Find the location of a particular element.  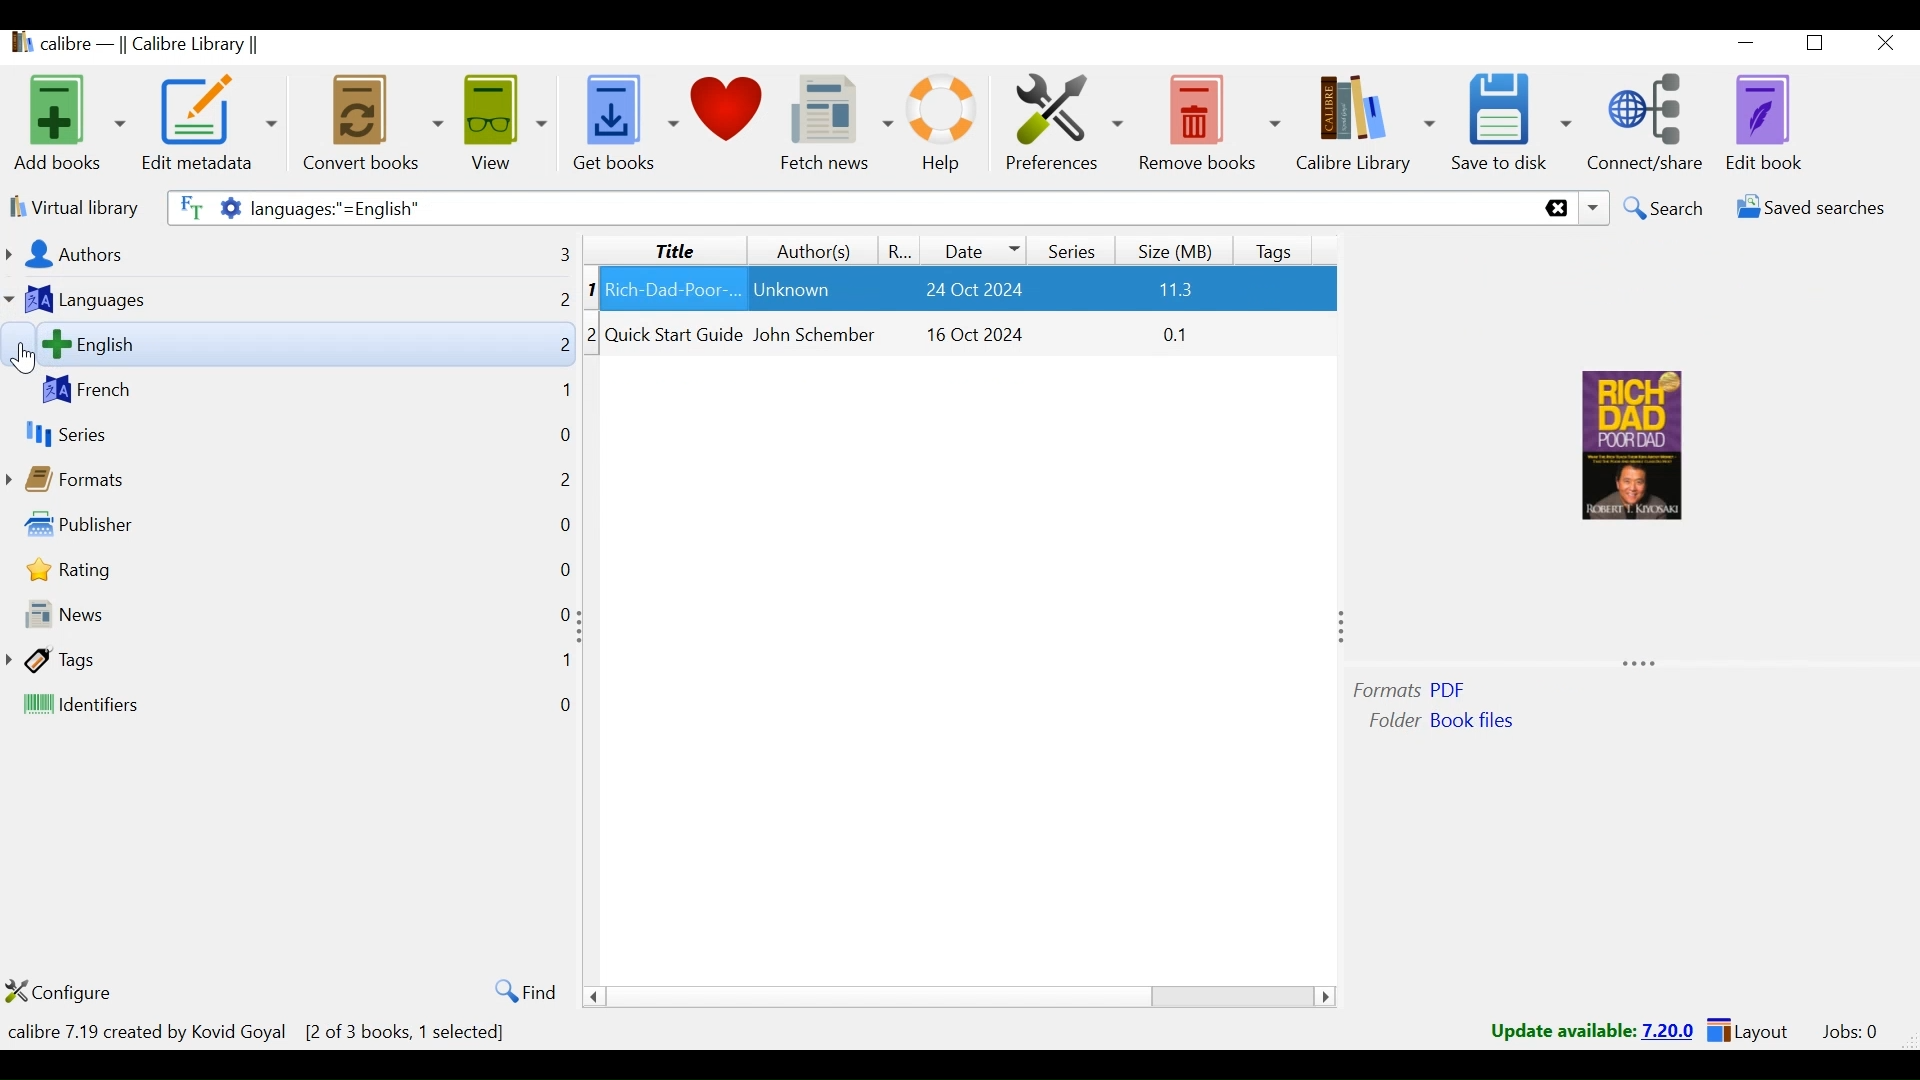

Tags is located at coordinates (150, 661).